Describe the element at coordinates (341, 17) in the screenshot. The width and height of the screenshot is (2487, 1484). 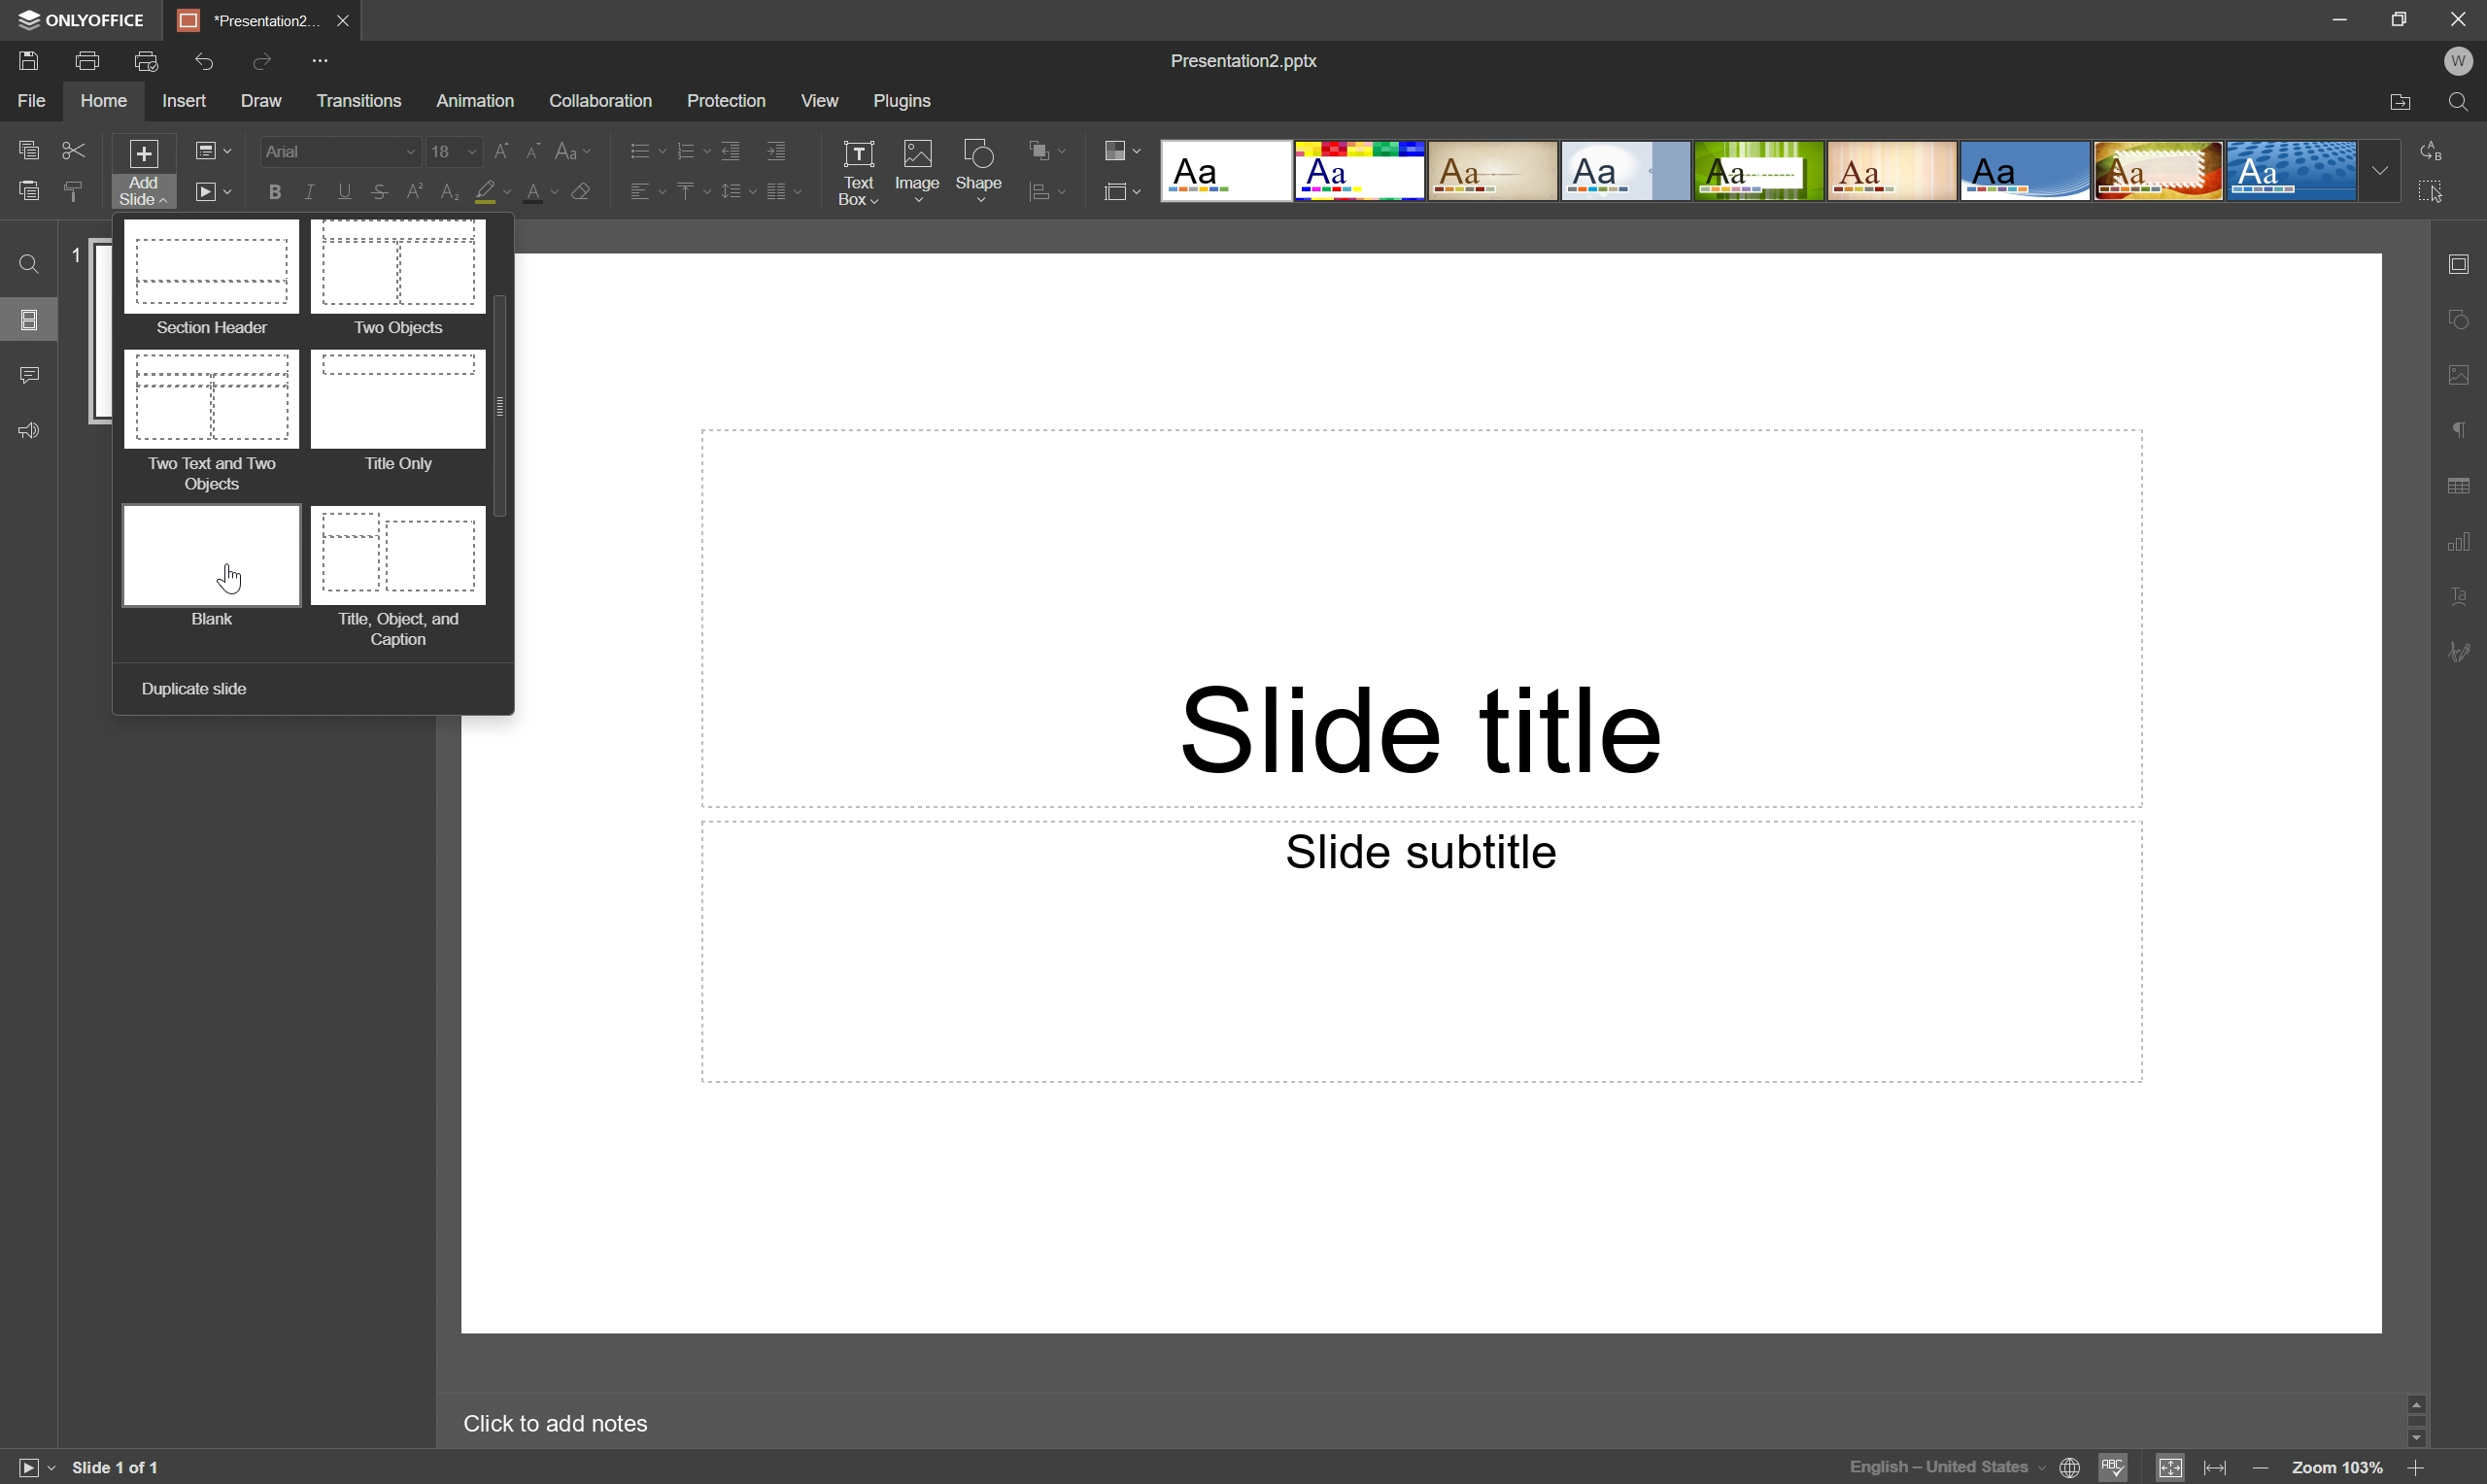
I see `Close` at that location.